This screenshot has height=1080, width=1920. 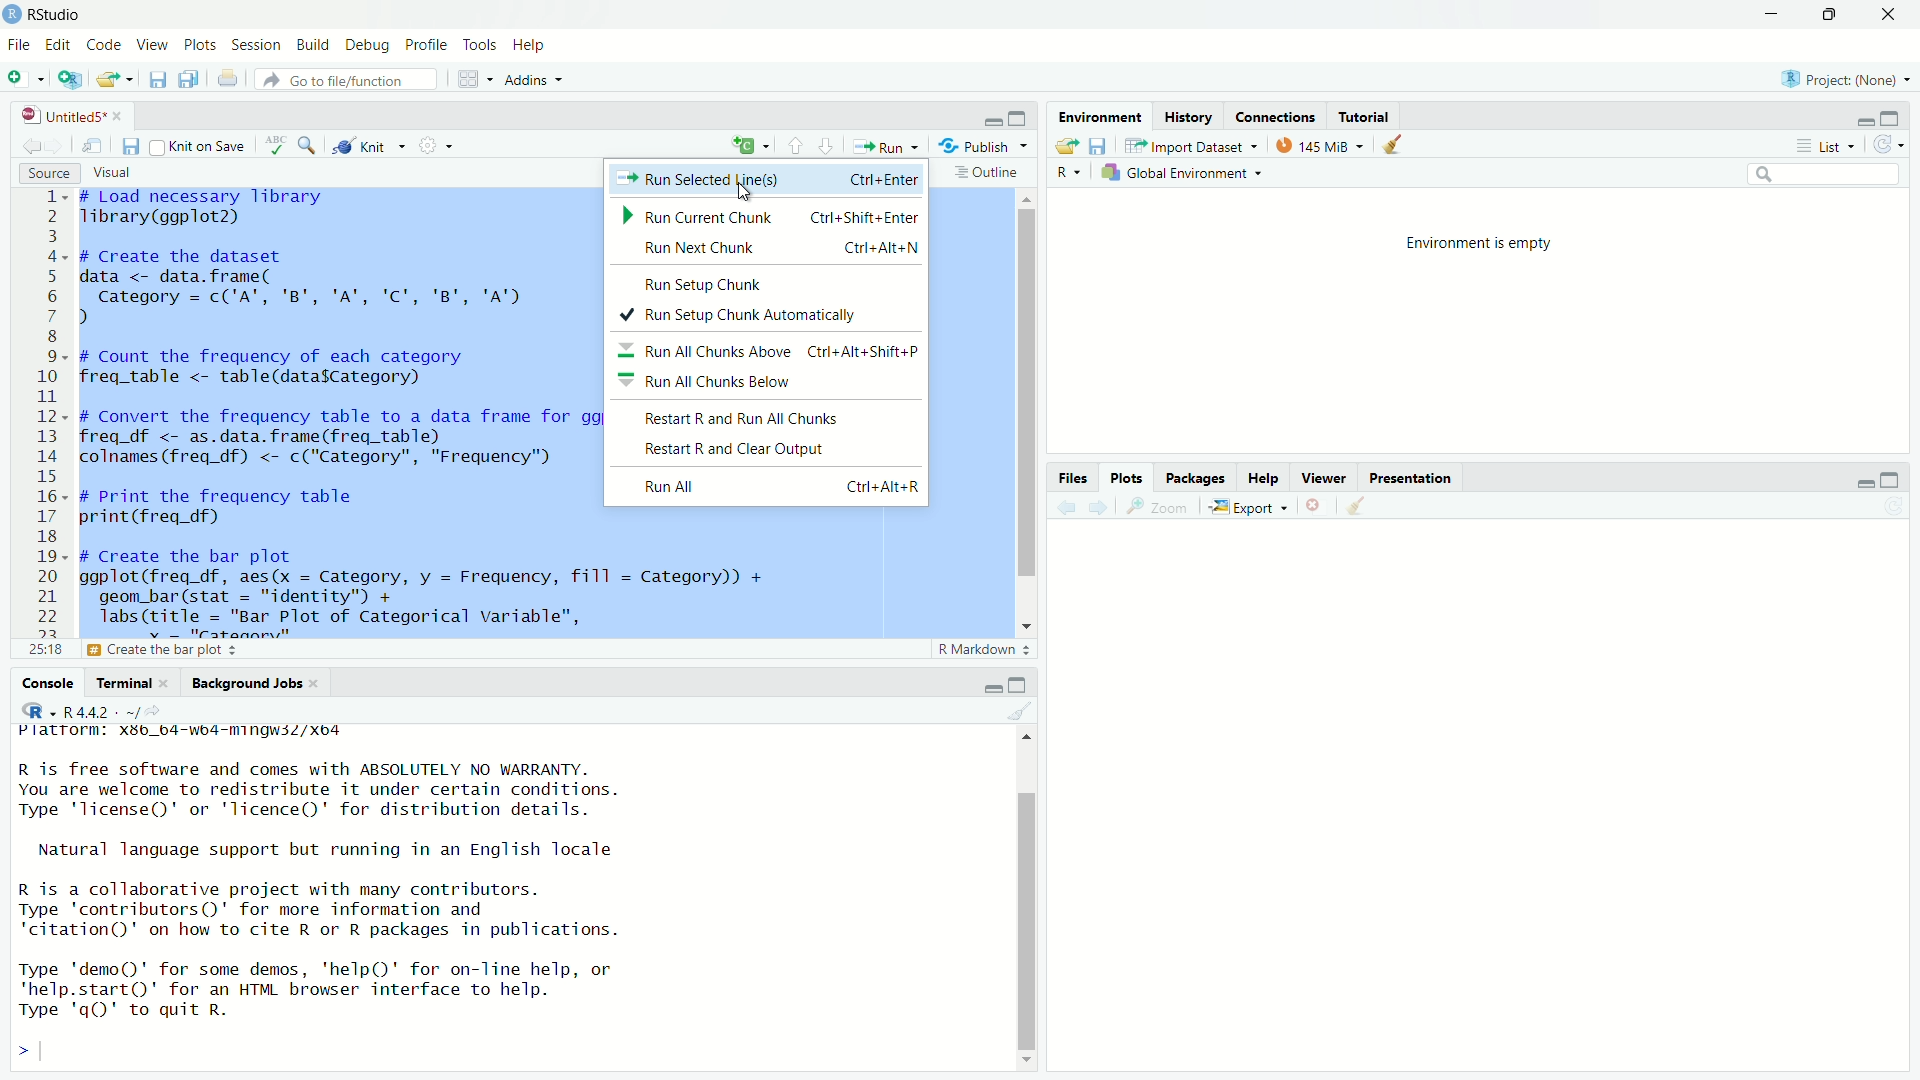 What do you see at coordinates (1071, 508) in the screenshot?
I see `back` at bounding box center [1071, 508].